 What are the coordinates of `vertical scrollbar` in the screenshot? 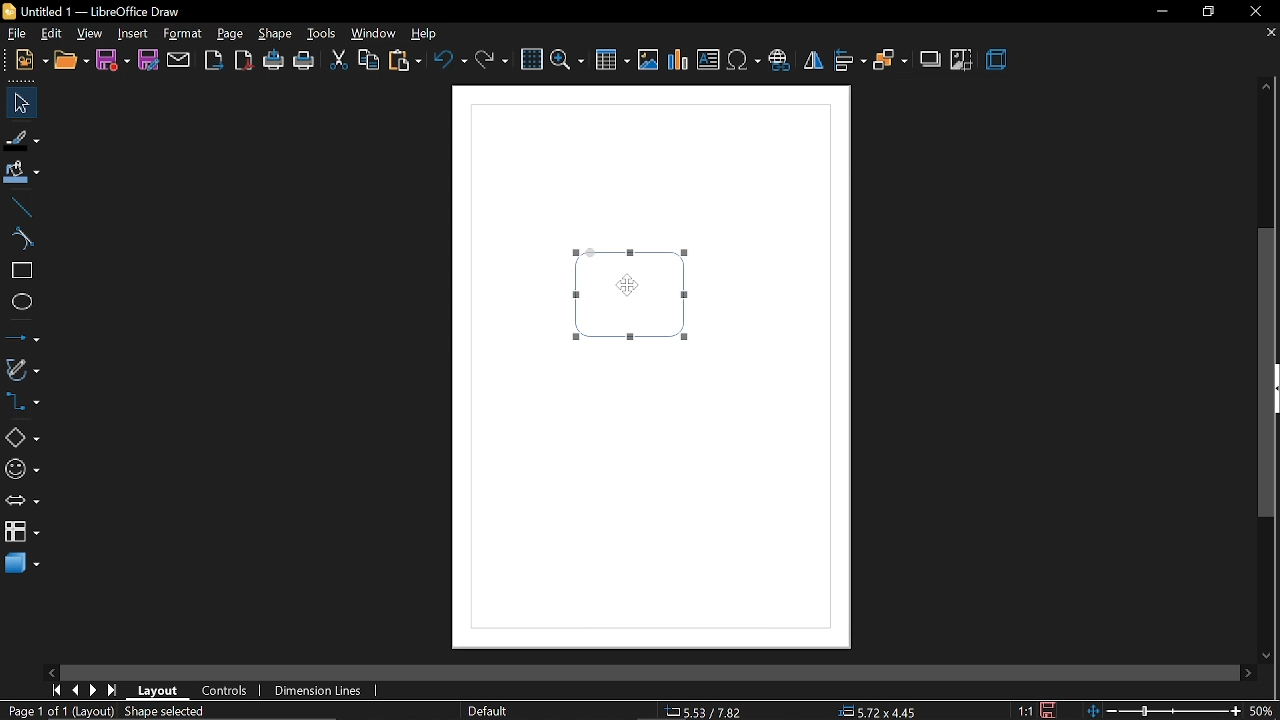 It's located at (1270, 374).